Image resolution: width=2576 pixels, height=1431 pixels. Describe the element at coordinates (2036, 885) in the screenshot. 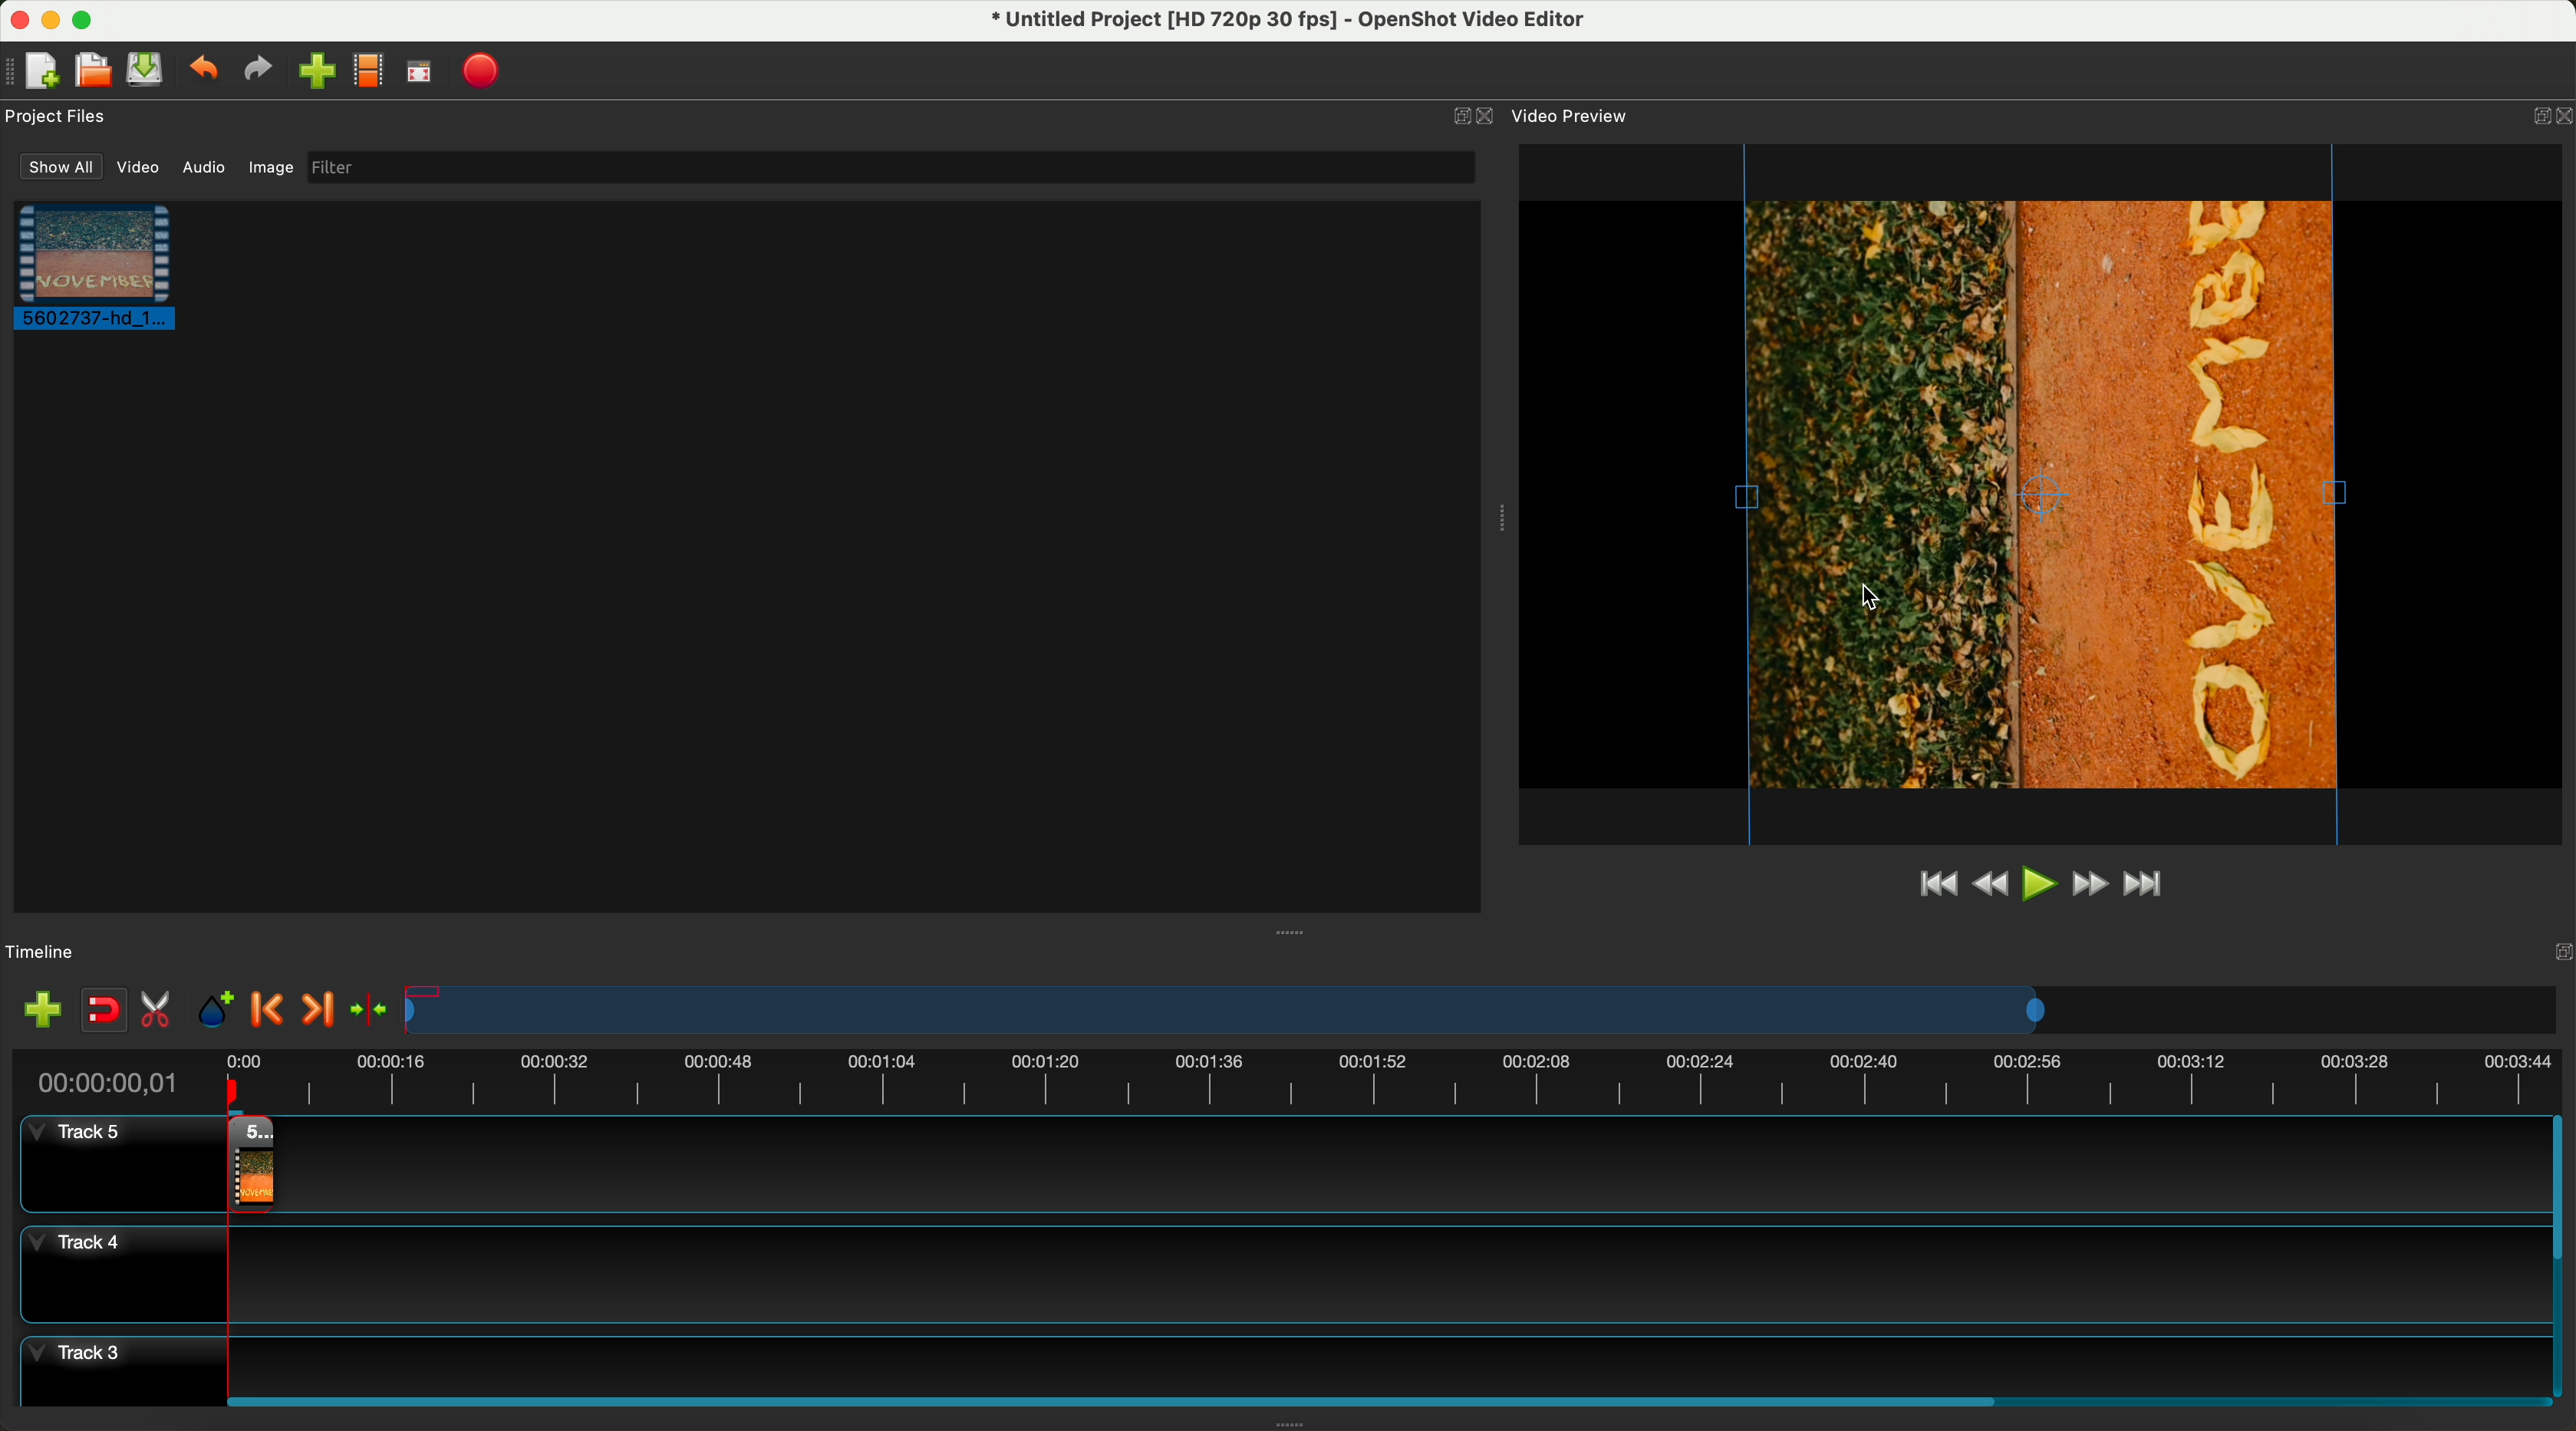

I see `play` at that location.